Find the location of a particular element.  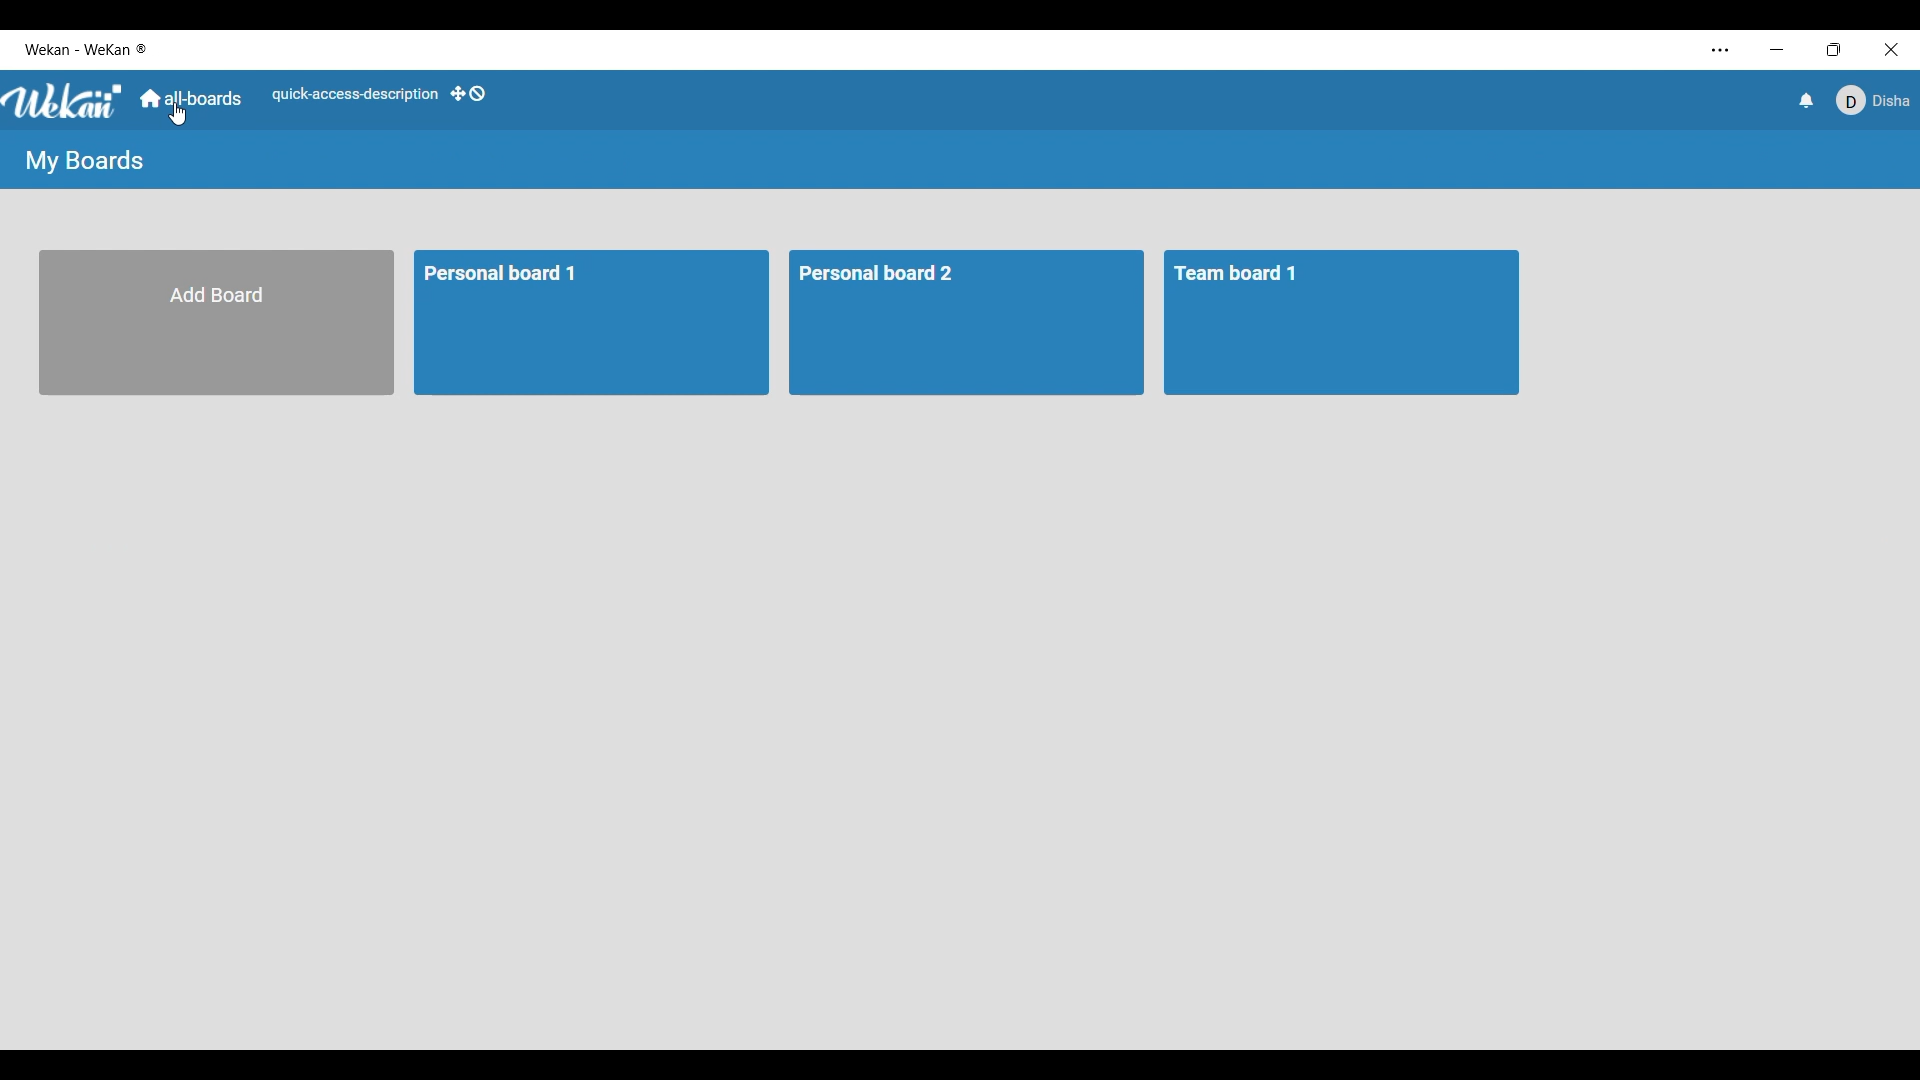

Quick access description is located at coordinates (355, 95).